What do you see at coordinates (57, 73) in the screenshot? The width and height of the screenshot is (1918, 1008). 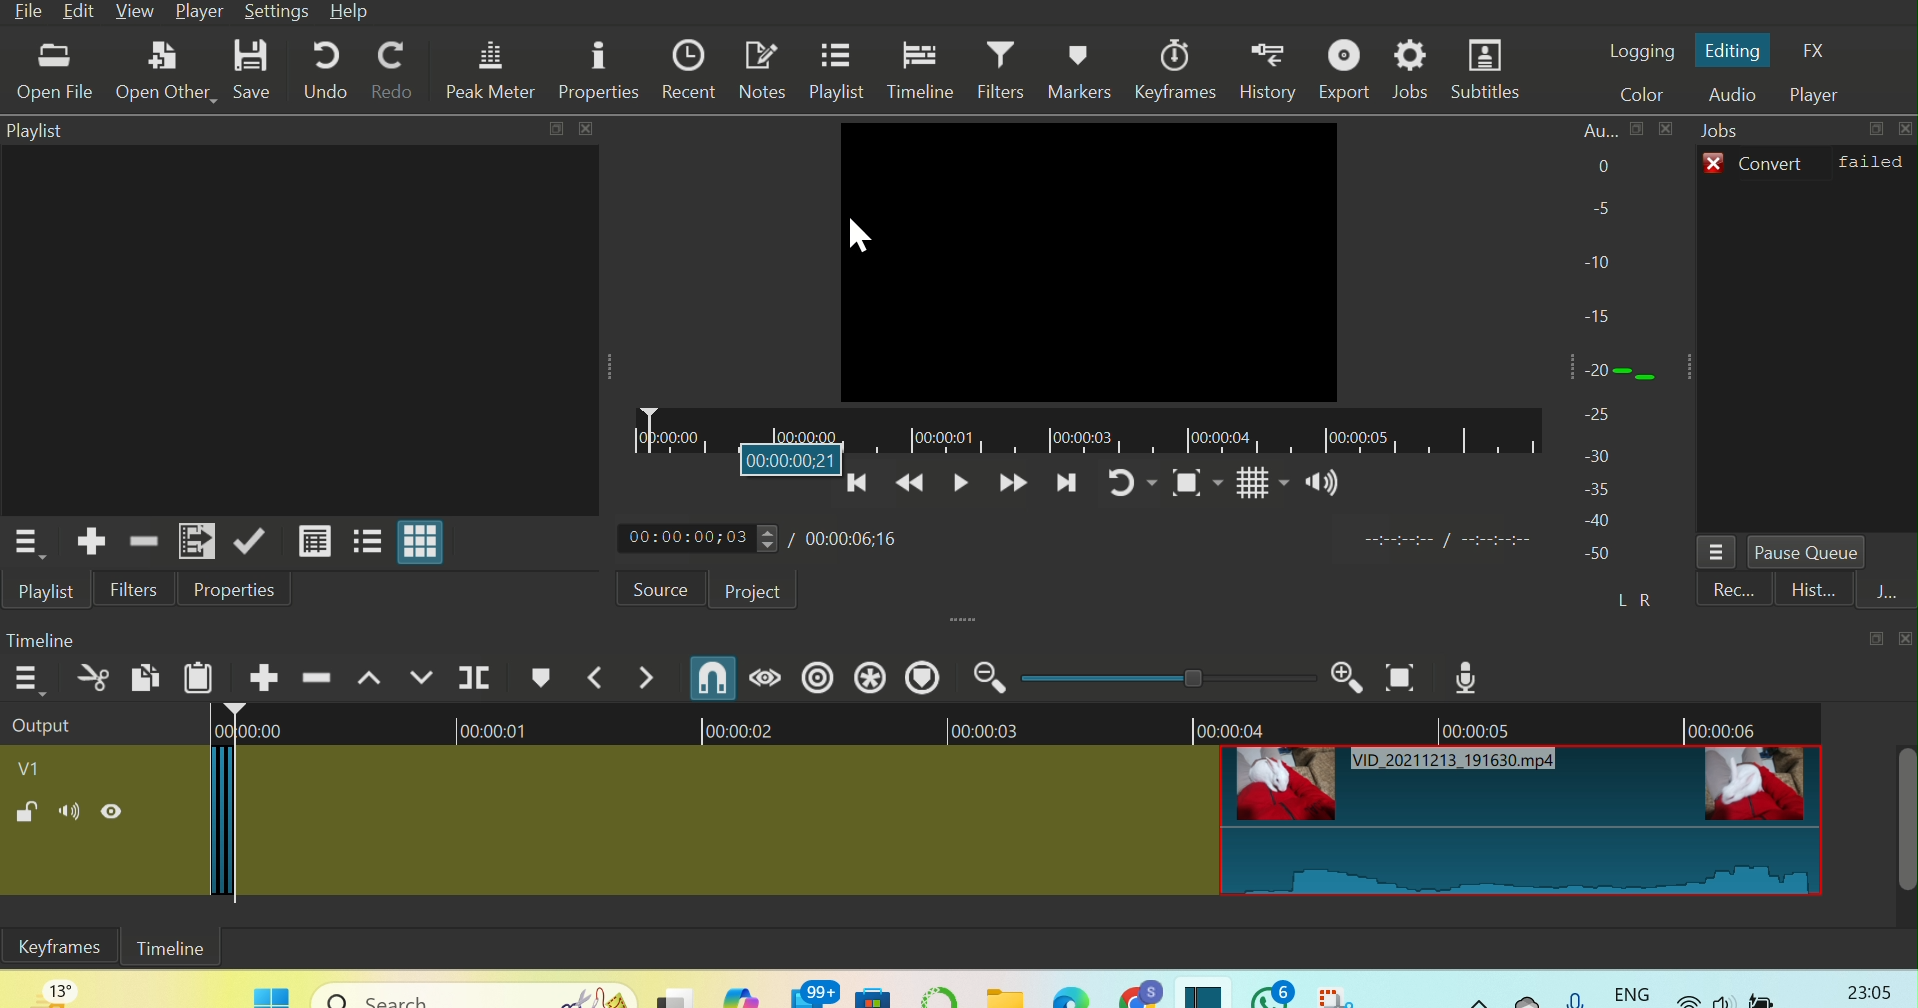 I see `Open File` at bounding box center [57, 73].